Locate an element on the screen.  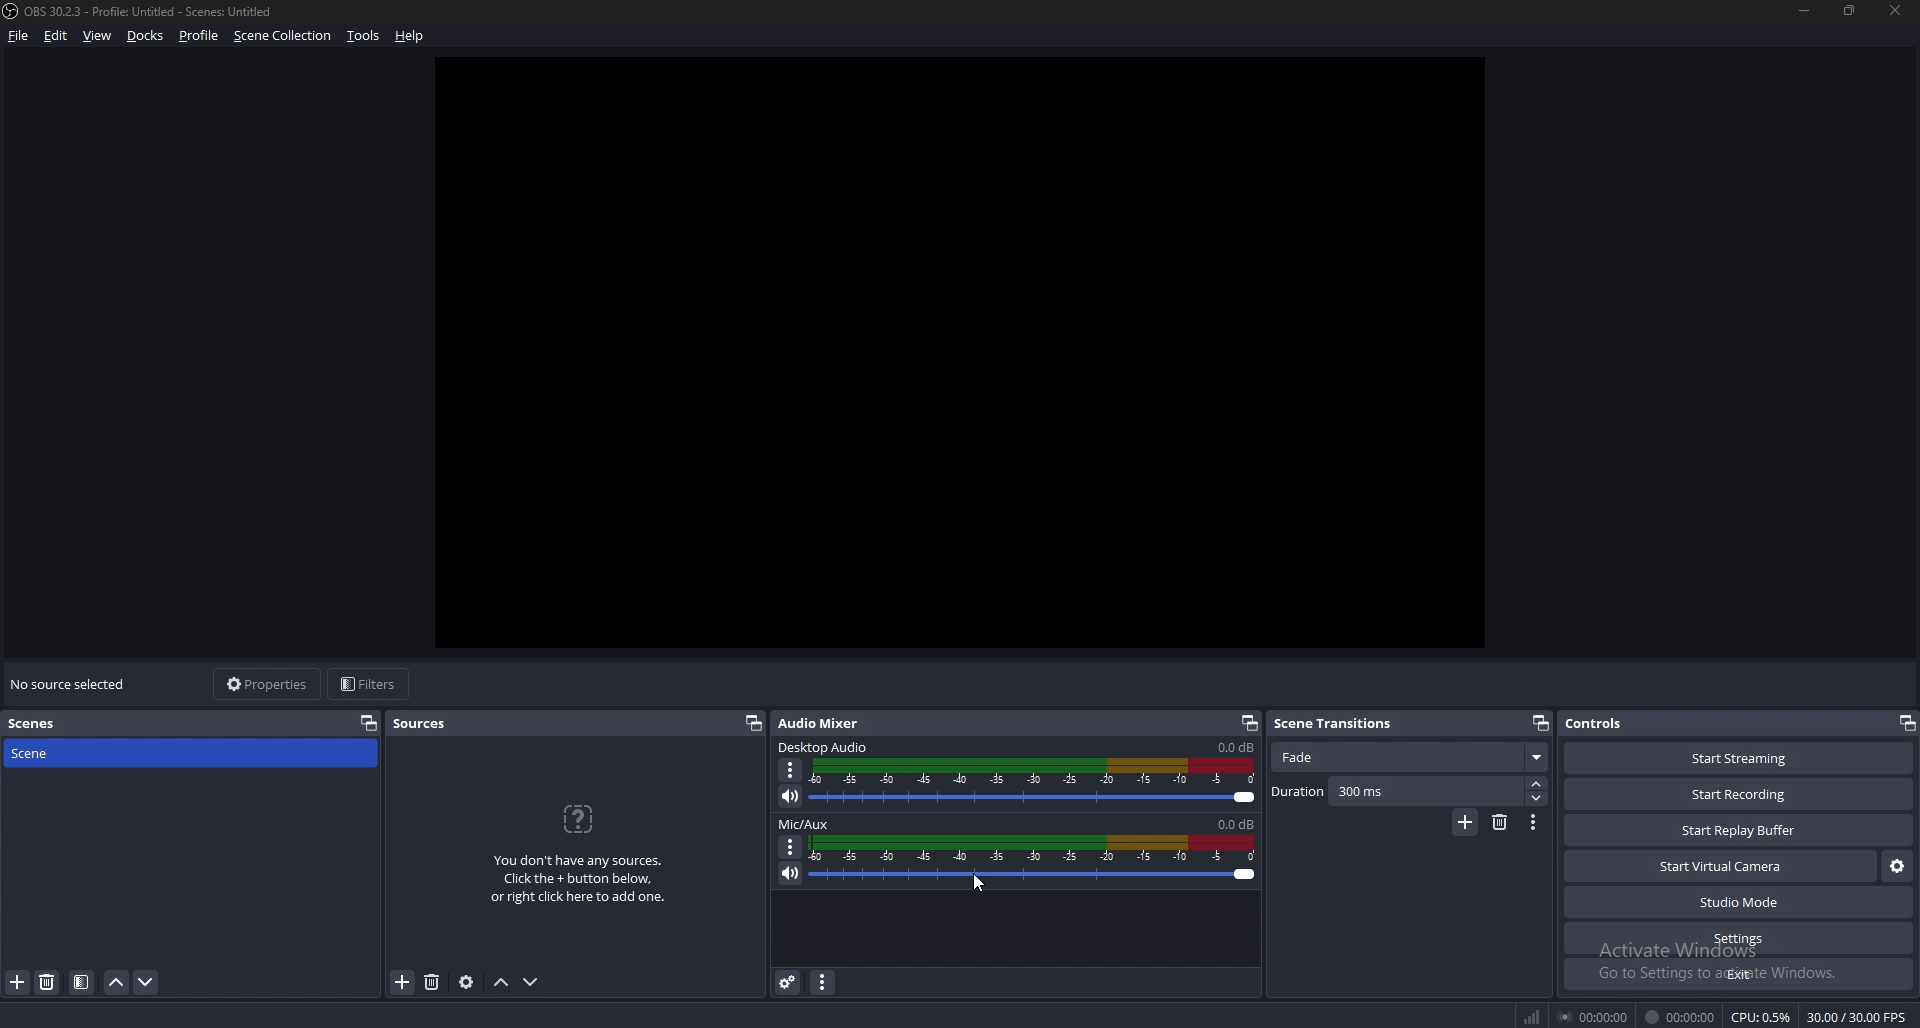
add scene is located at coordinates (17, 982).